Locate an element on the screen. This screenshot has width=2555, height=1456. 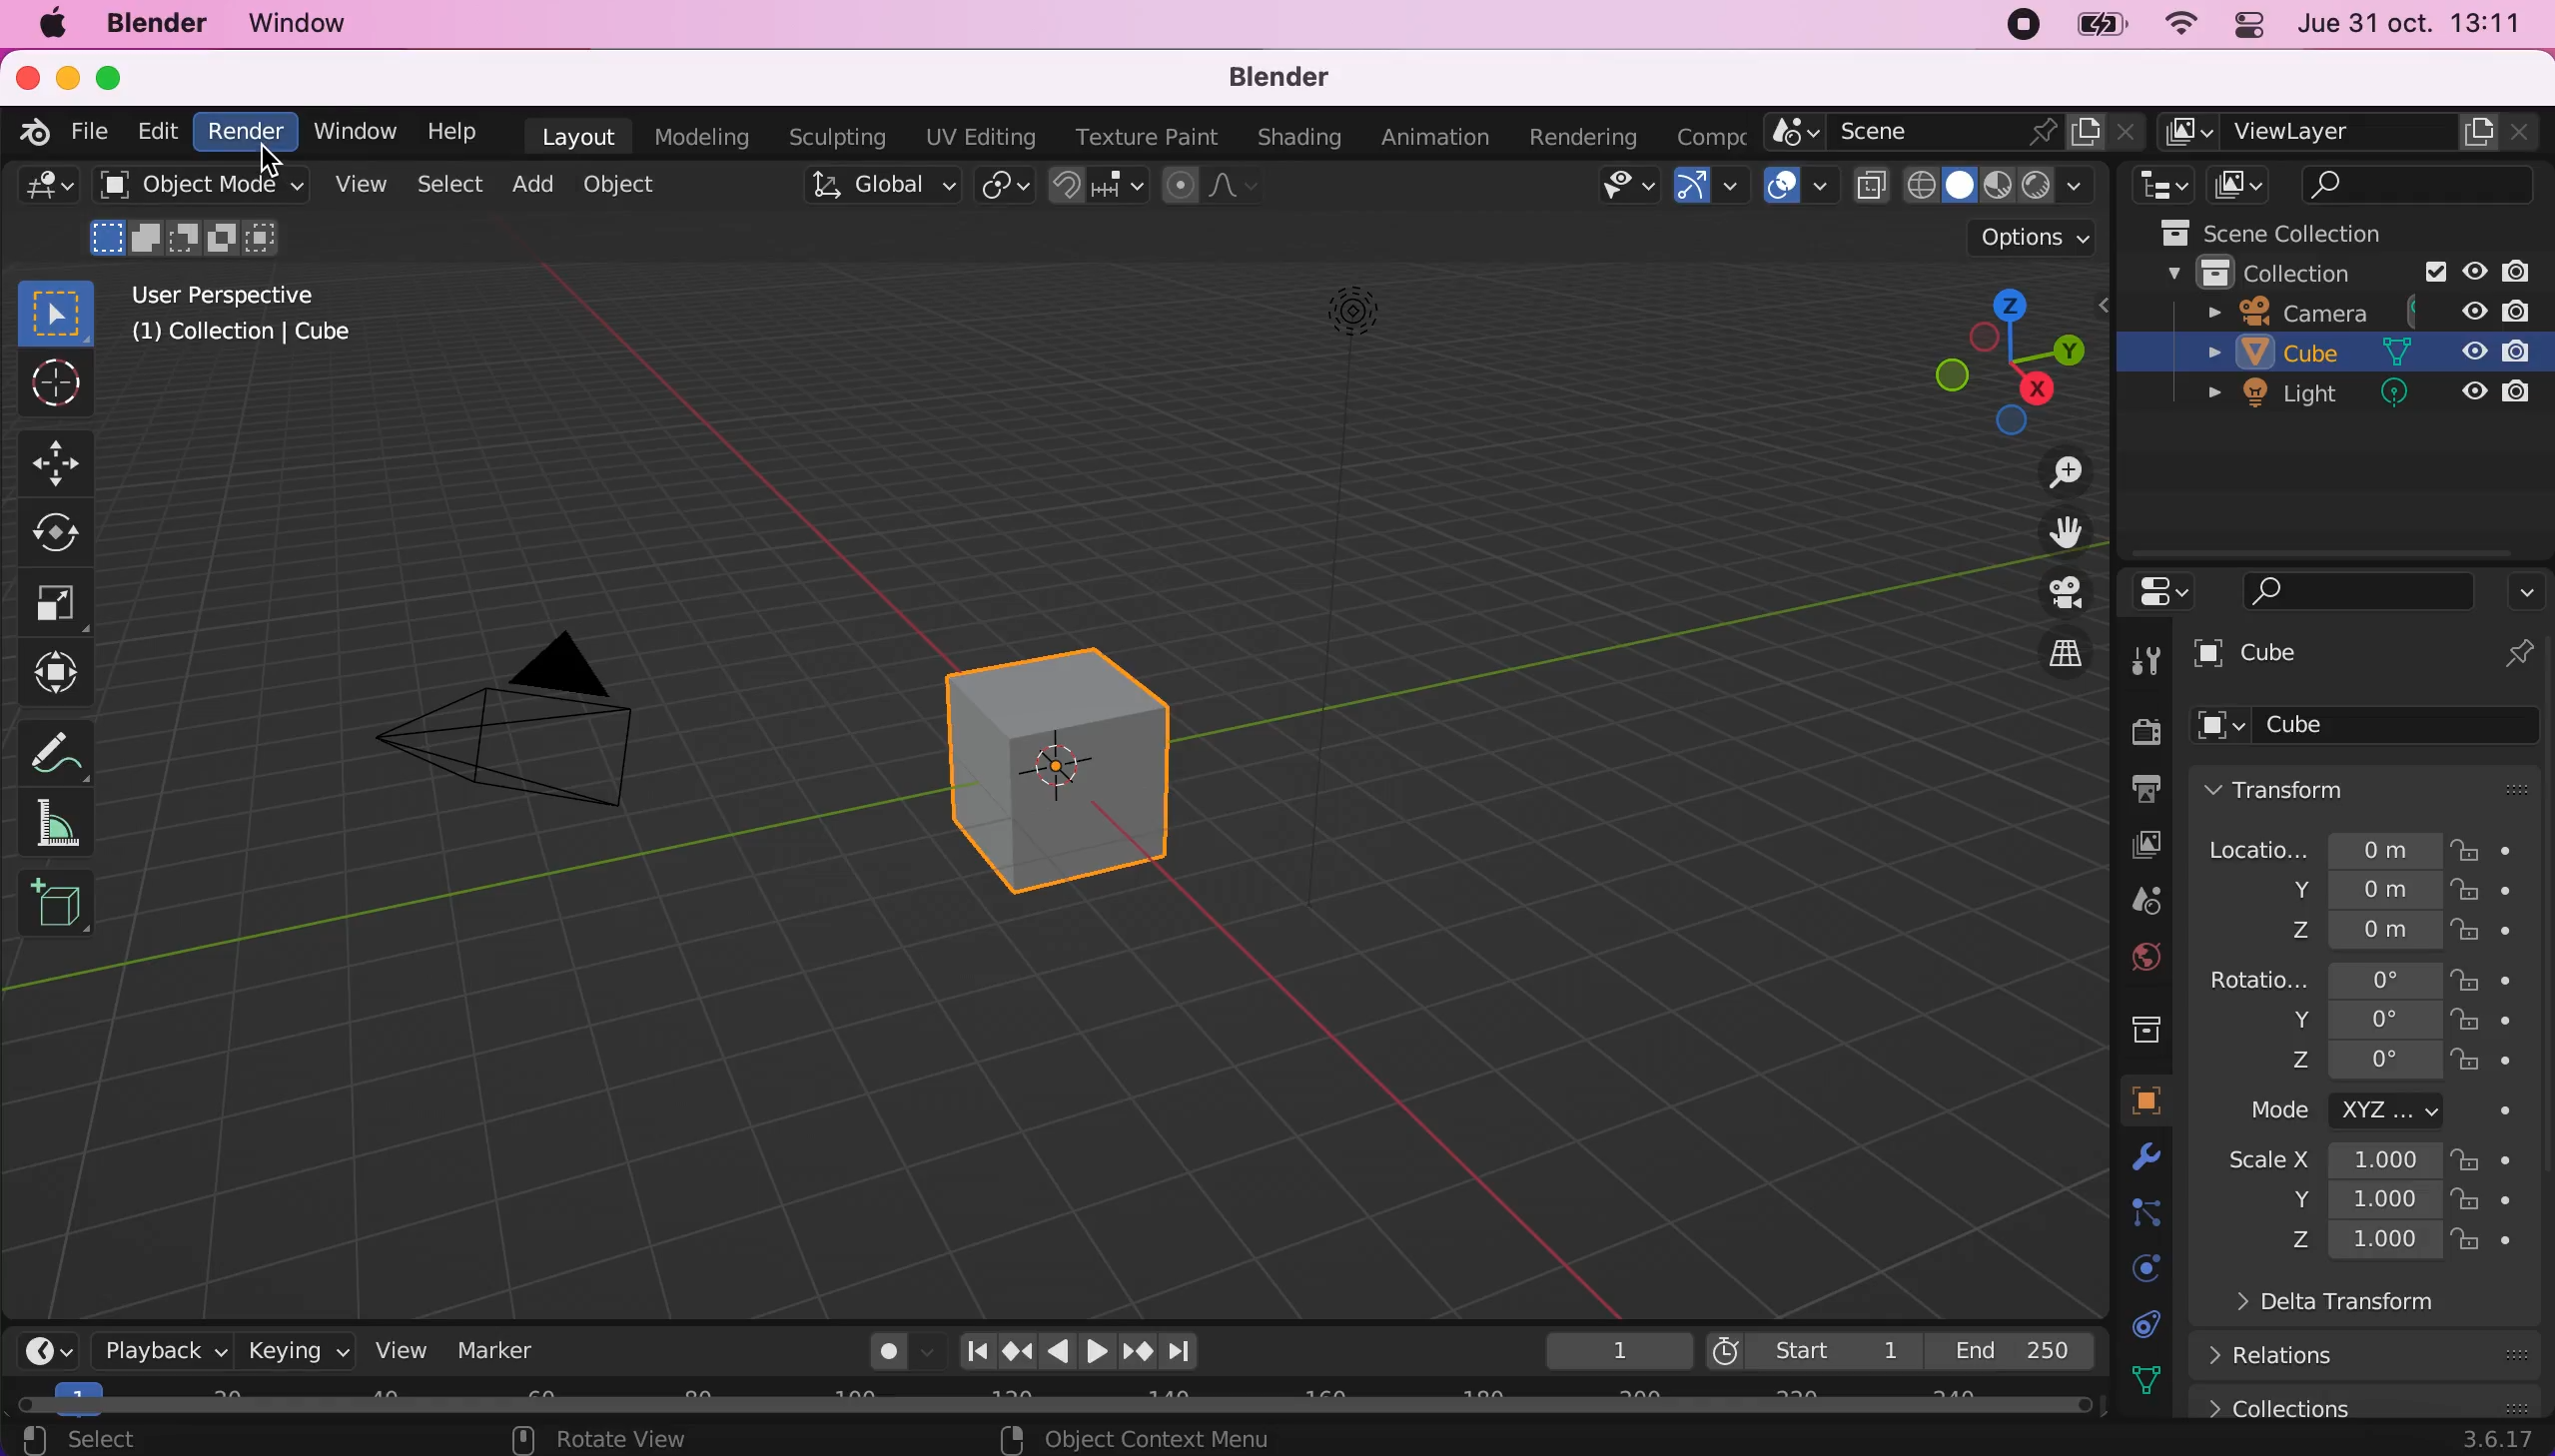
select is located at coordinates (446, 184).